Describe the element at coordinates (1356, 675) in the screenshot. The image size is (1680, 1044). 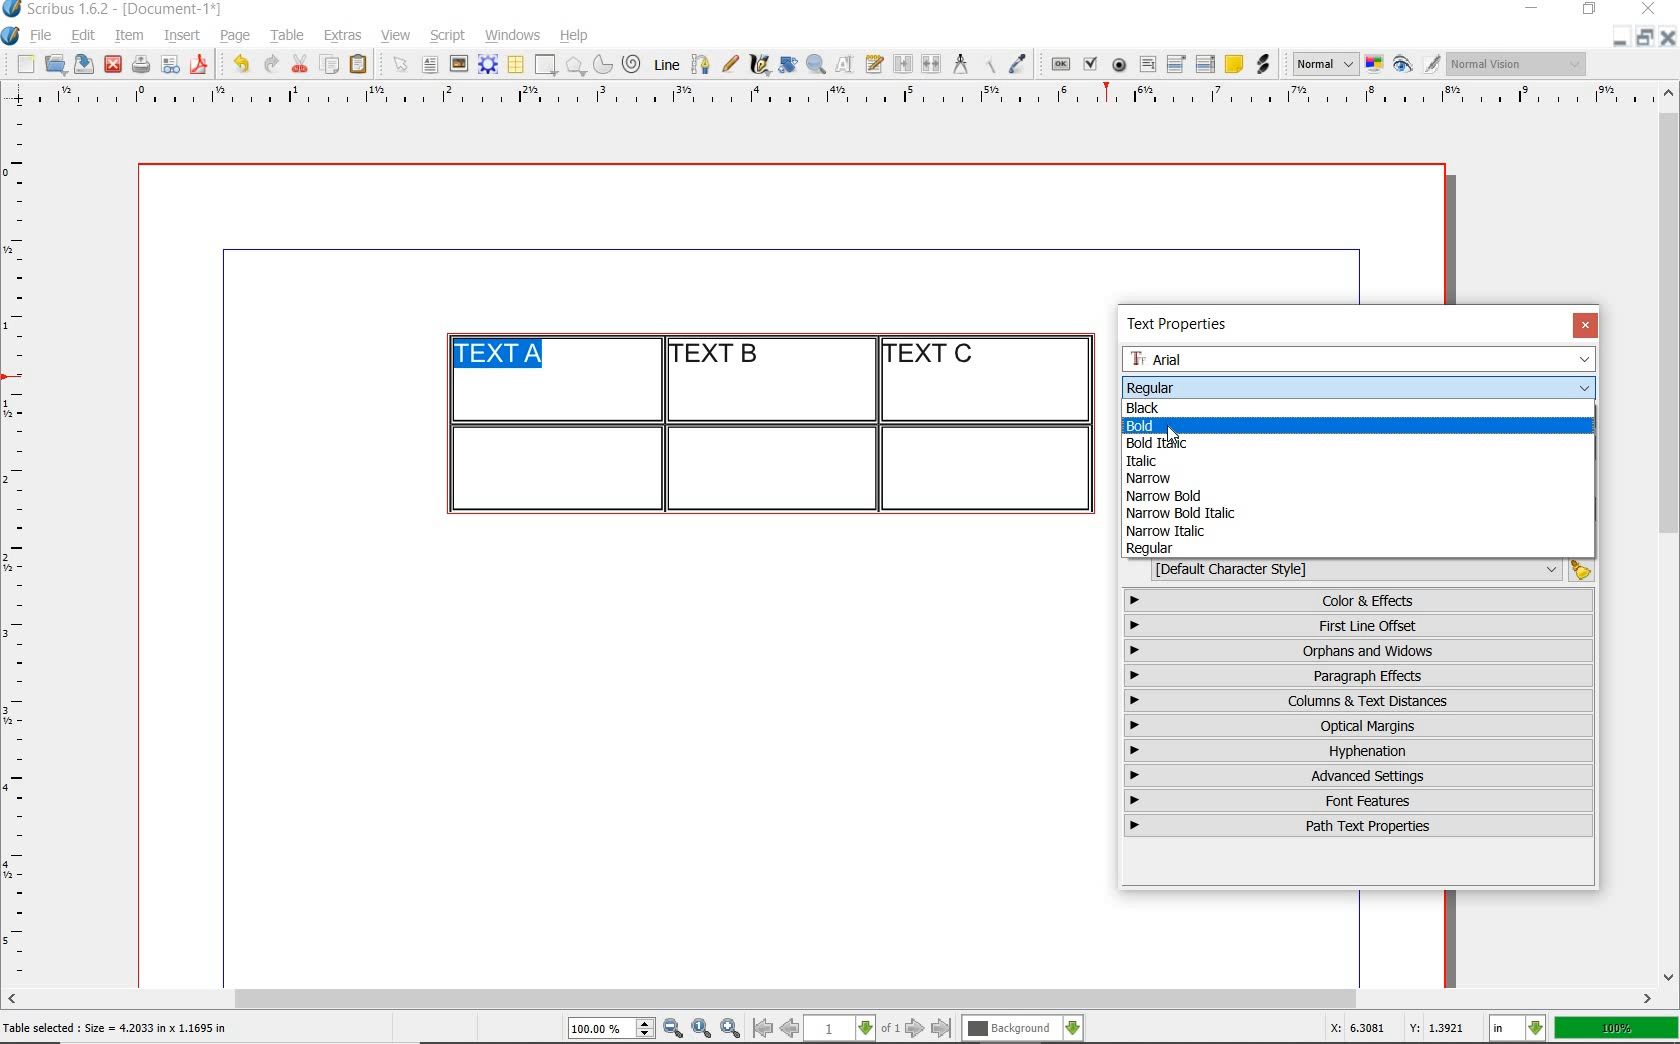
I see `paragraph effects` at that location.